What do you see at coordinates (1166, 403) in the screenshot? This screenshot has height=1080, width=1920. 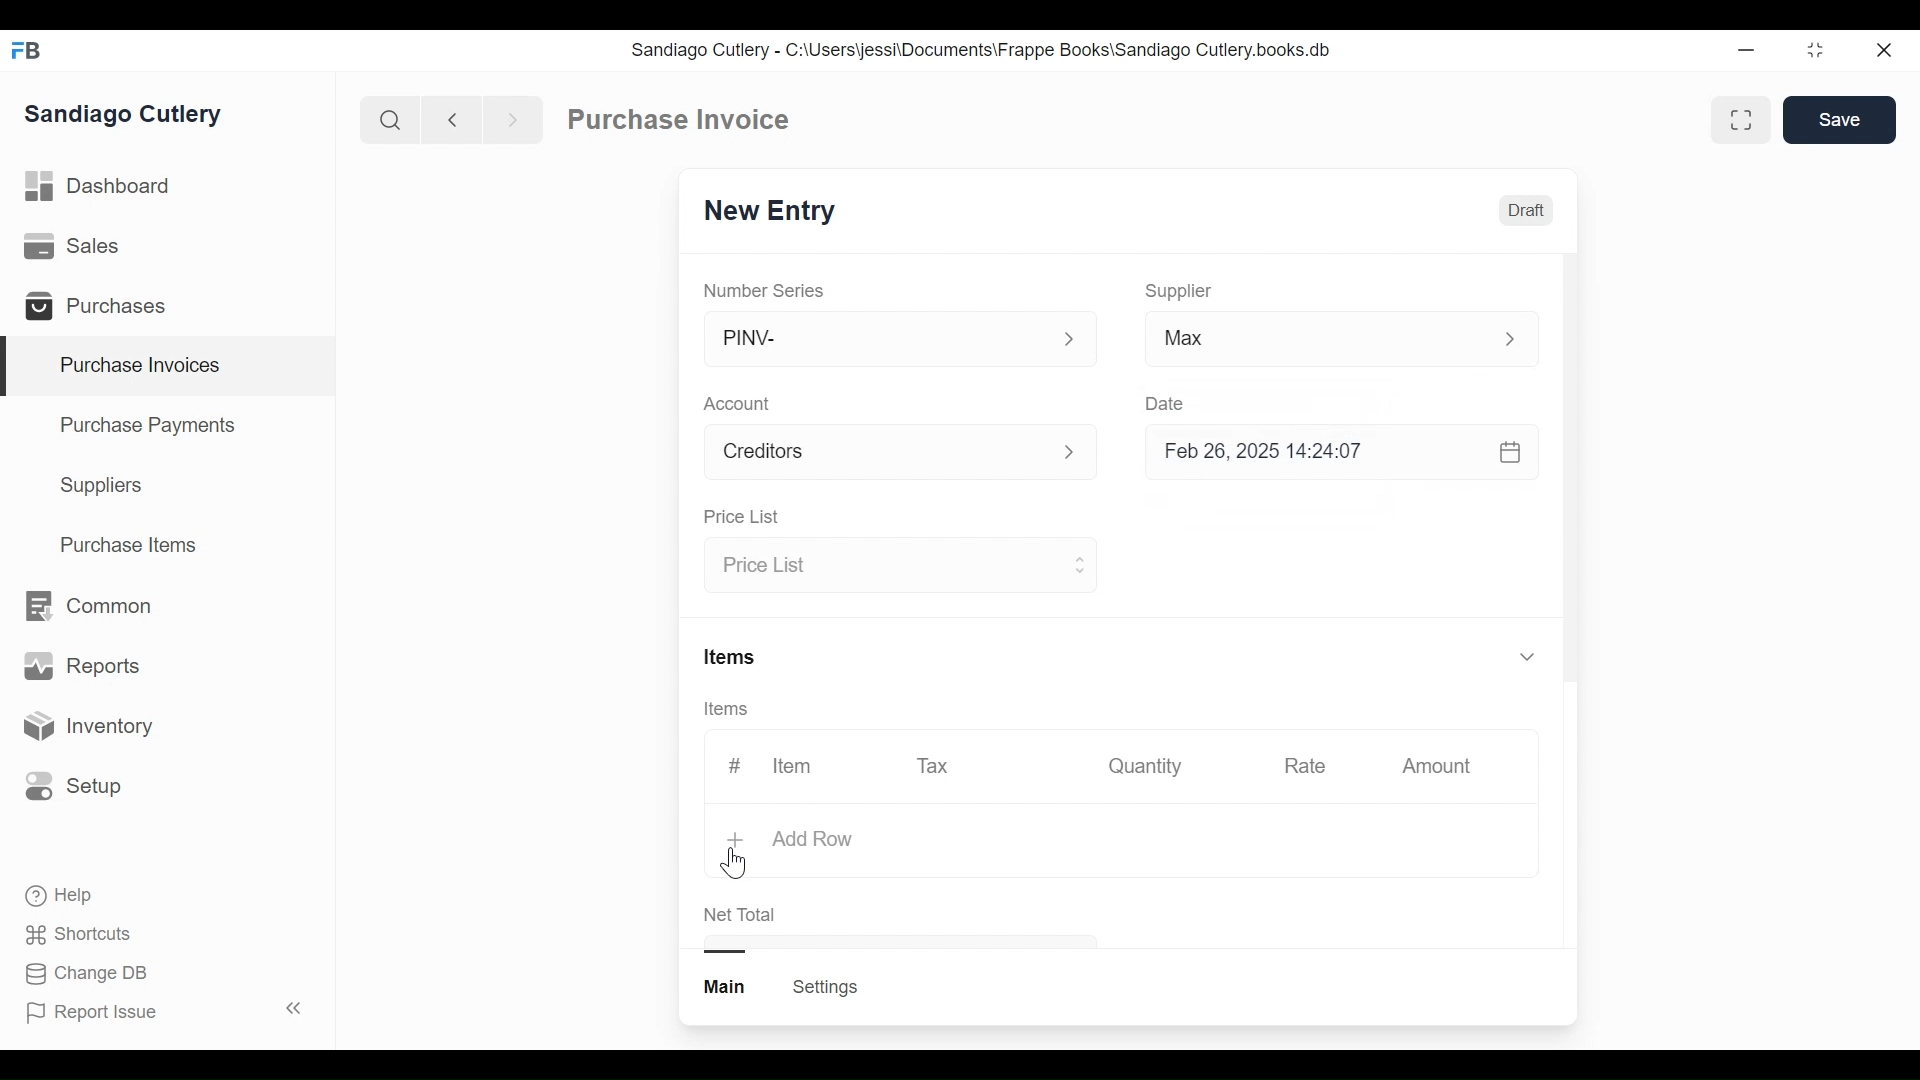 I see `Date` at bounding box center [1166, 403].